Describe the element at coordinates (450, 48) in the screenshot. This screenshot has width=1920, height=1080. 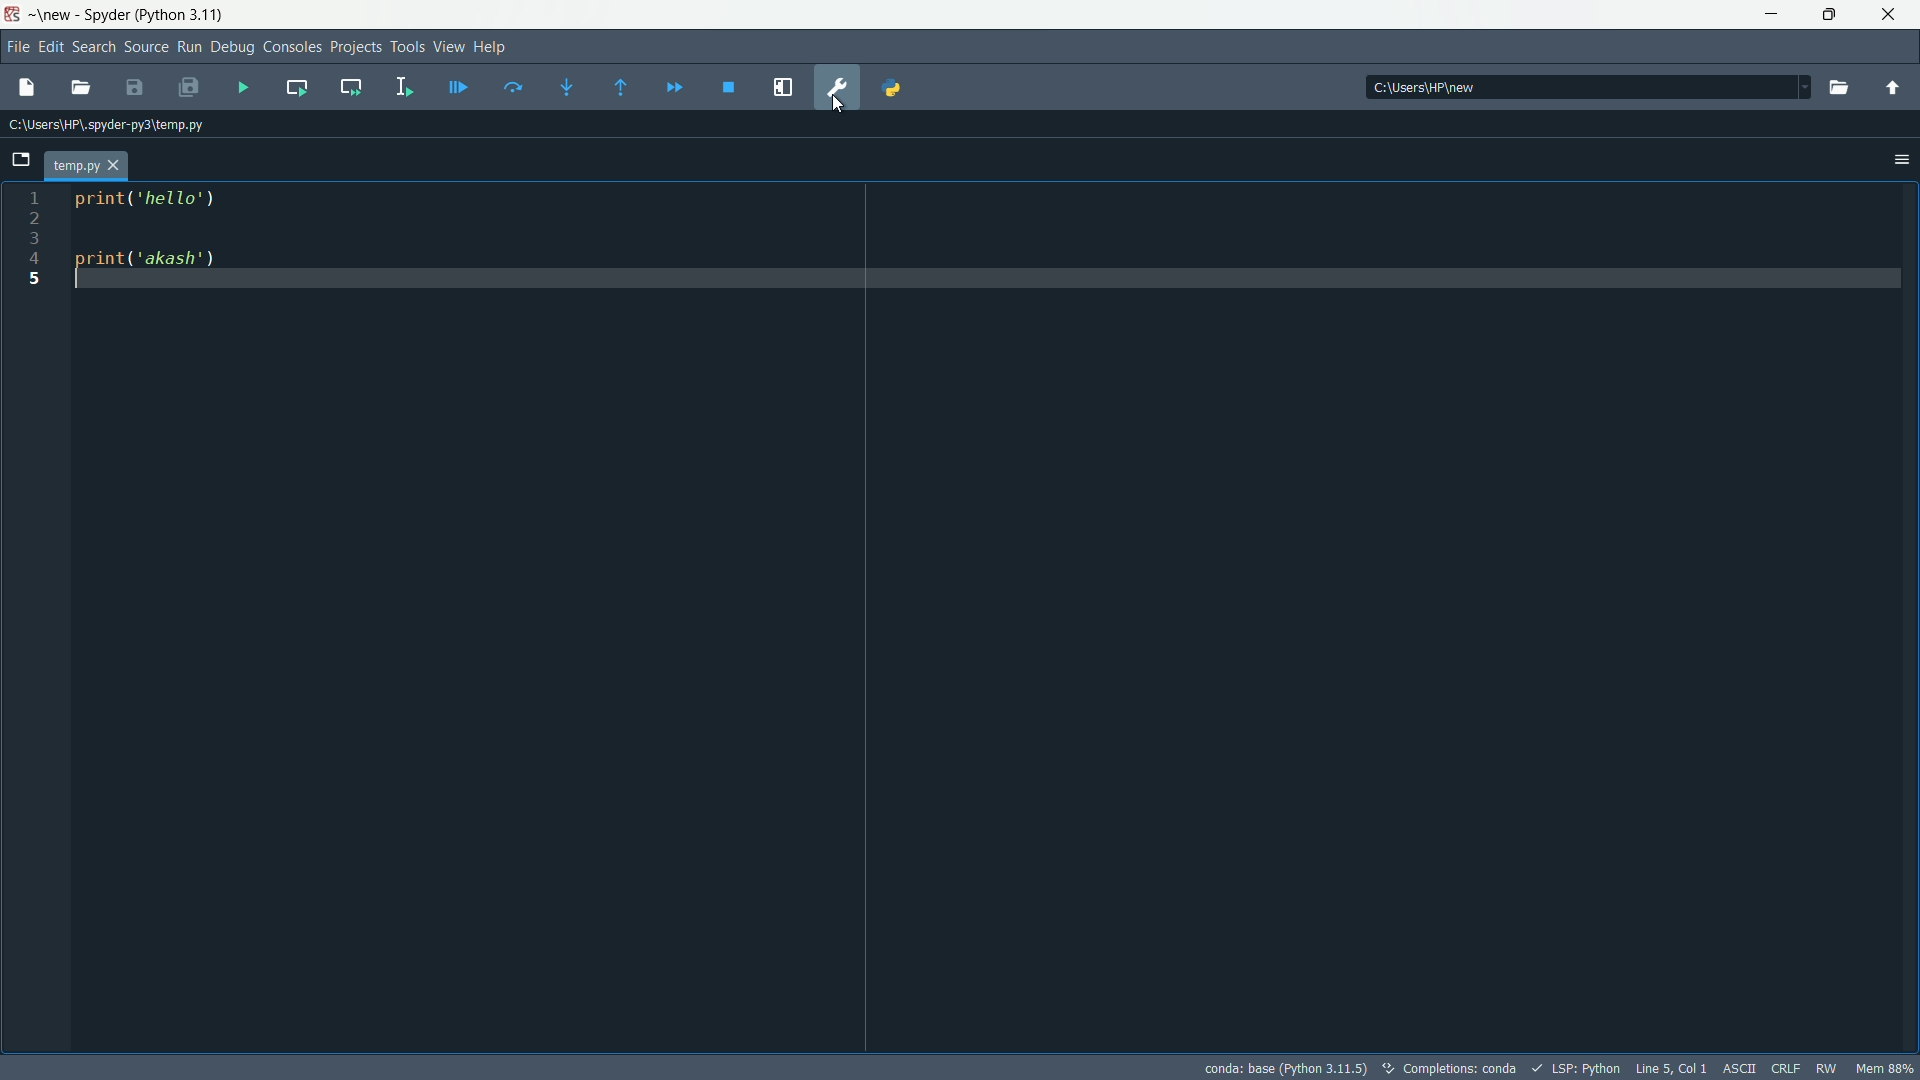
I see `view menu` at that location.